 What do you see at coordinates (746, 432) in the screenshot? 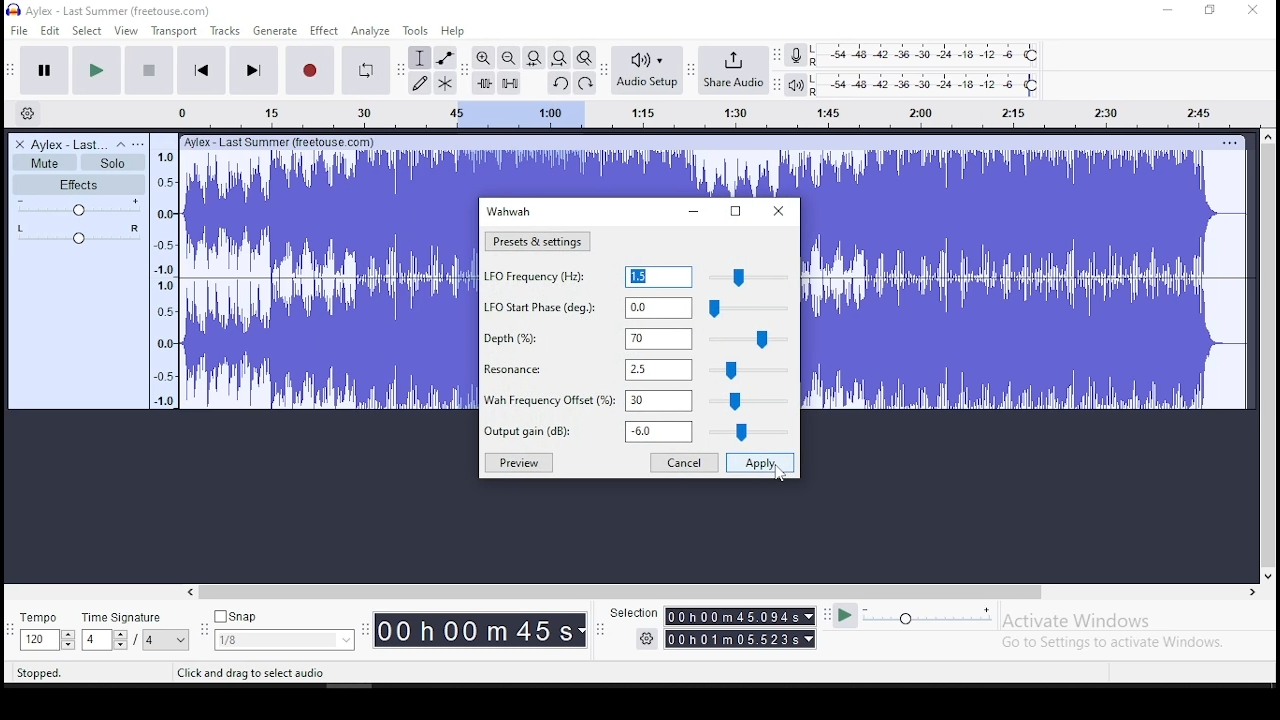
I see `output dain (dB) slider` at bounding box center [746, 432].